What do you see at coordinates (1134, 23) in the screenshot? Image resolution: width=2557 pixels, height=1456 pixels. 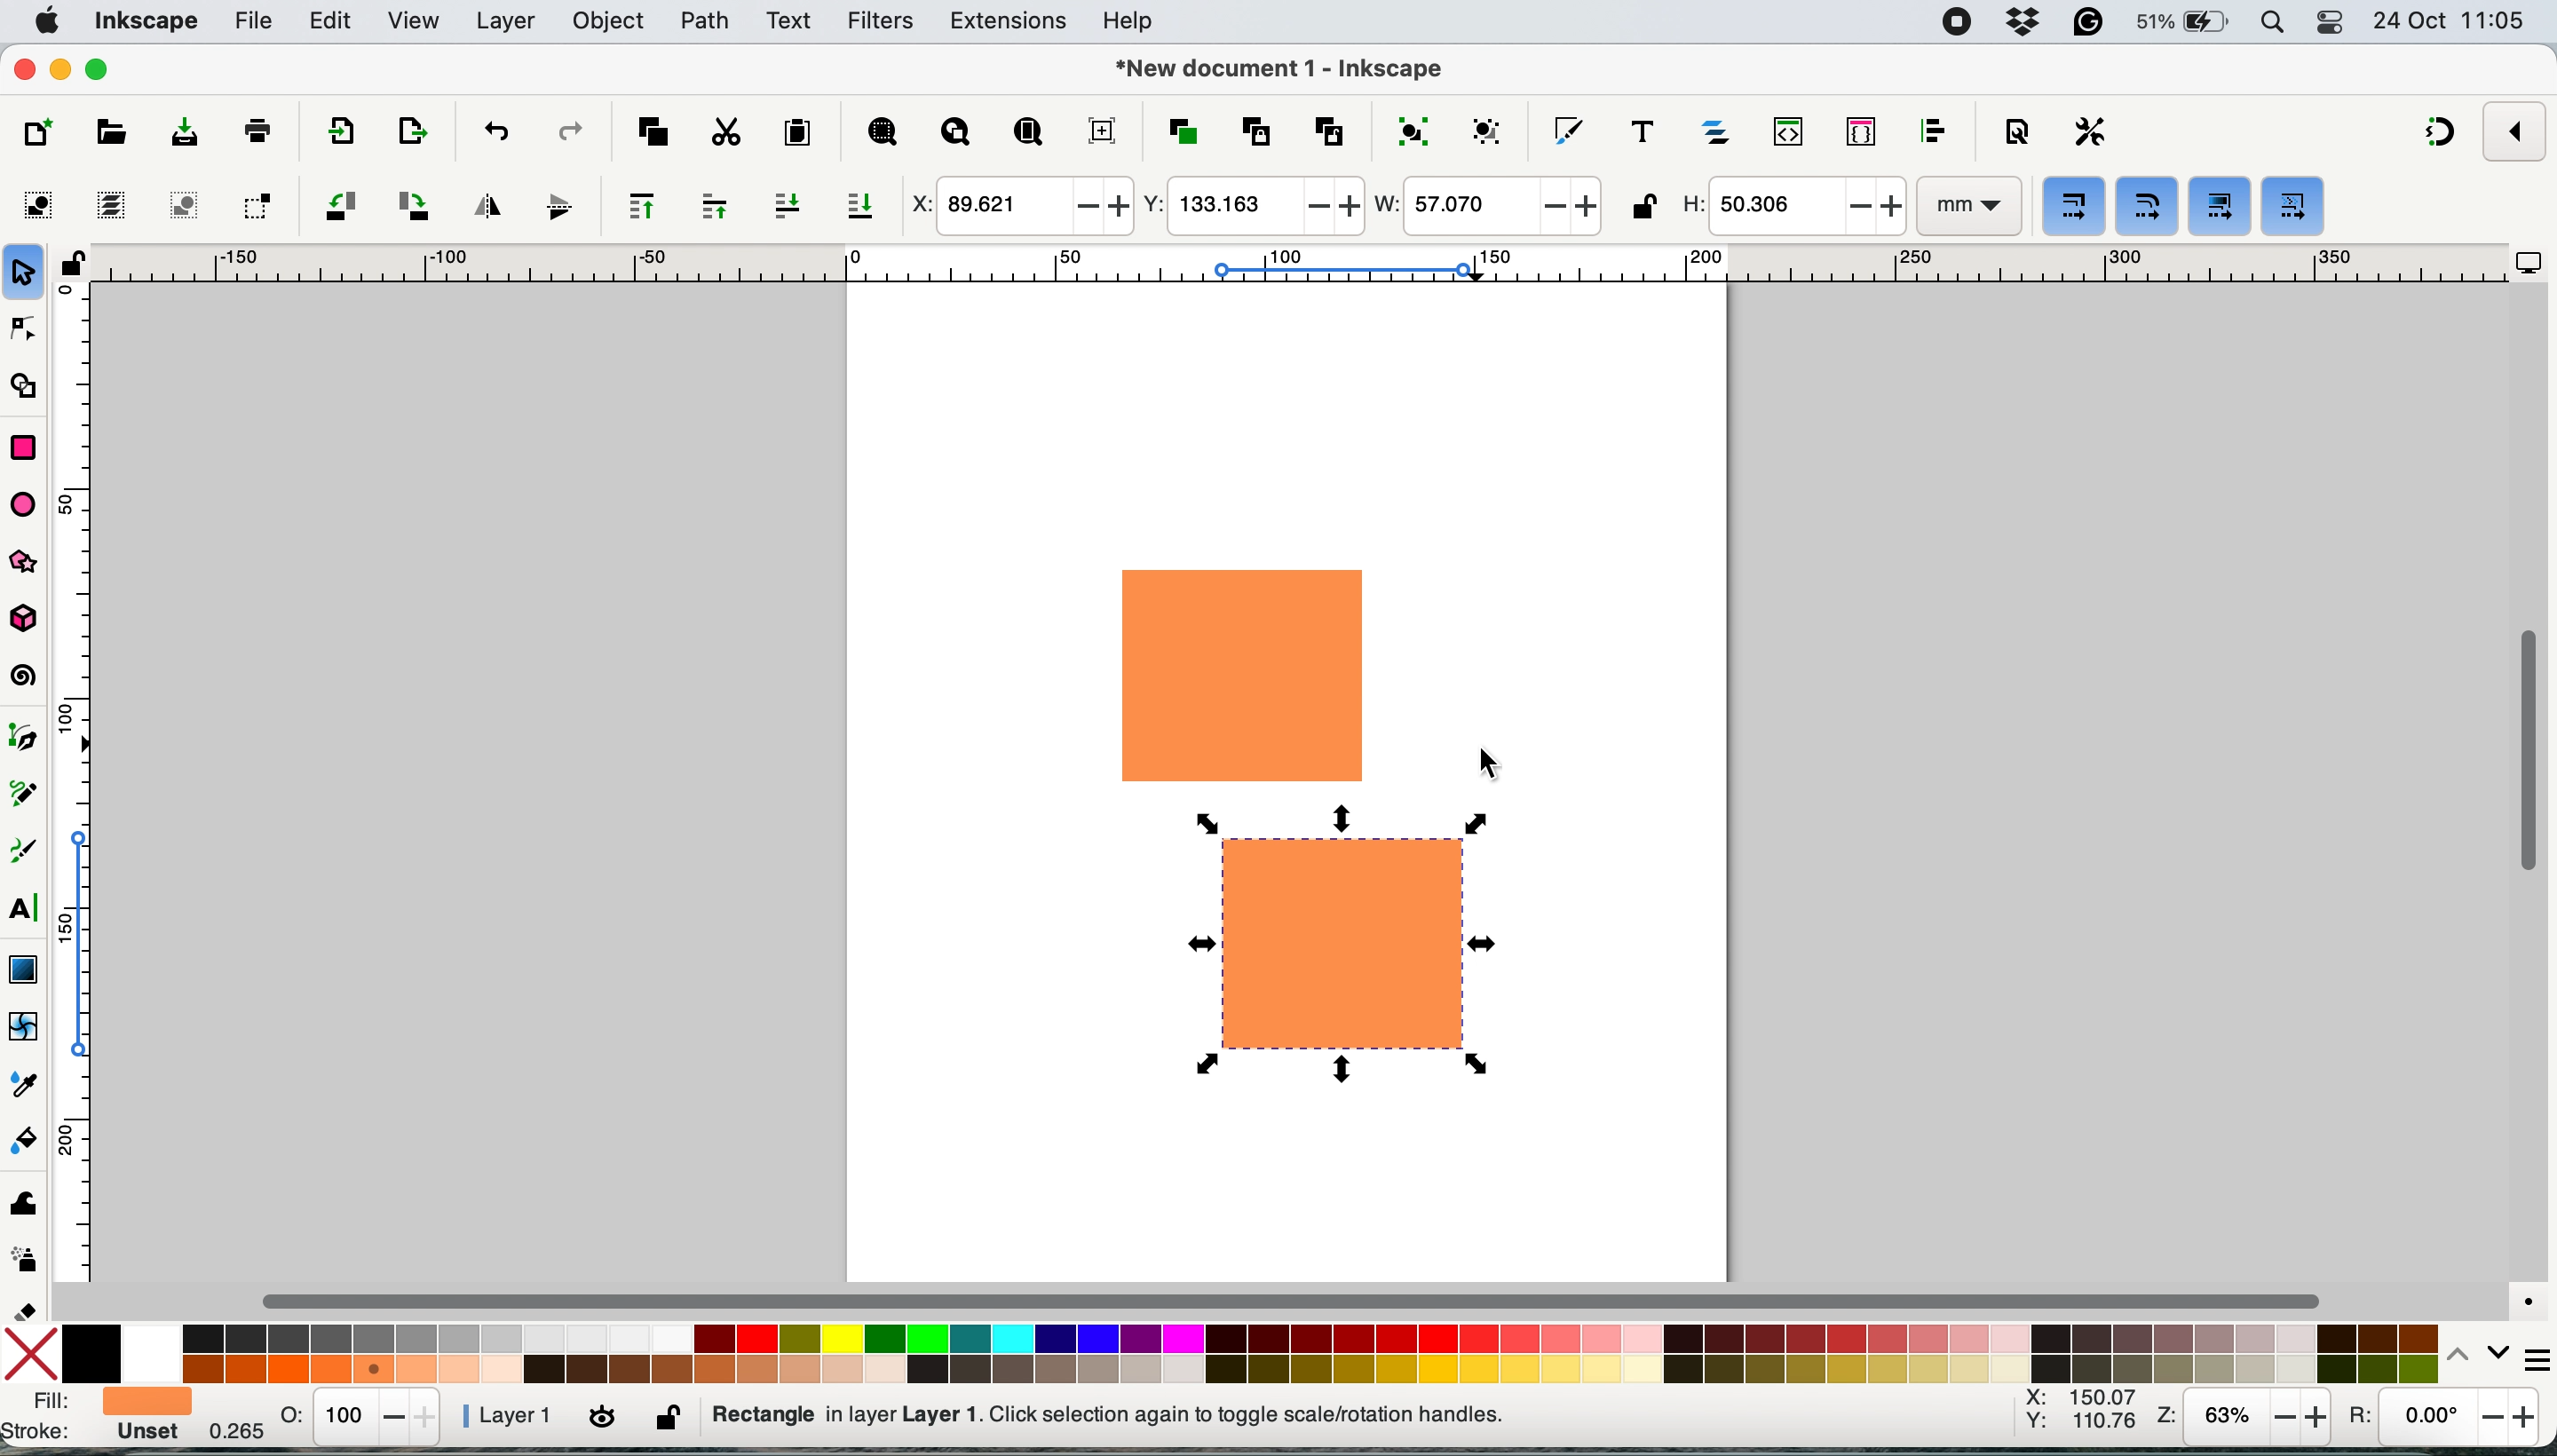 I see `help` at bounding box center [1134, 23].